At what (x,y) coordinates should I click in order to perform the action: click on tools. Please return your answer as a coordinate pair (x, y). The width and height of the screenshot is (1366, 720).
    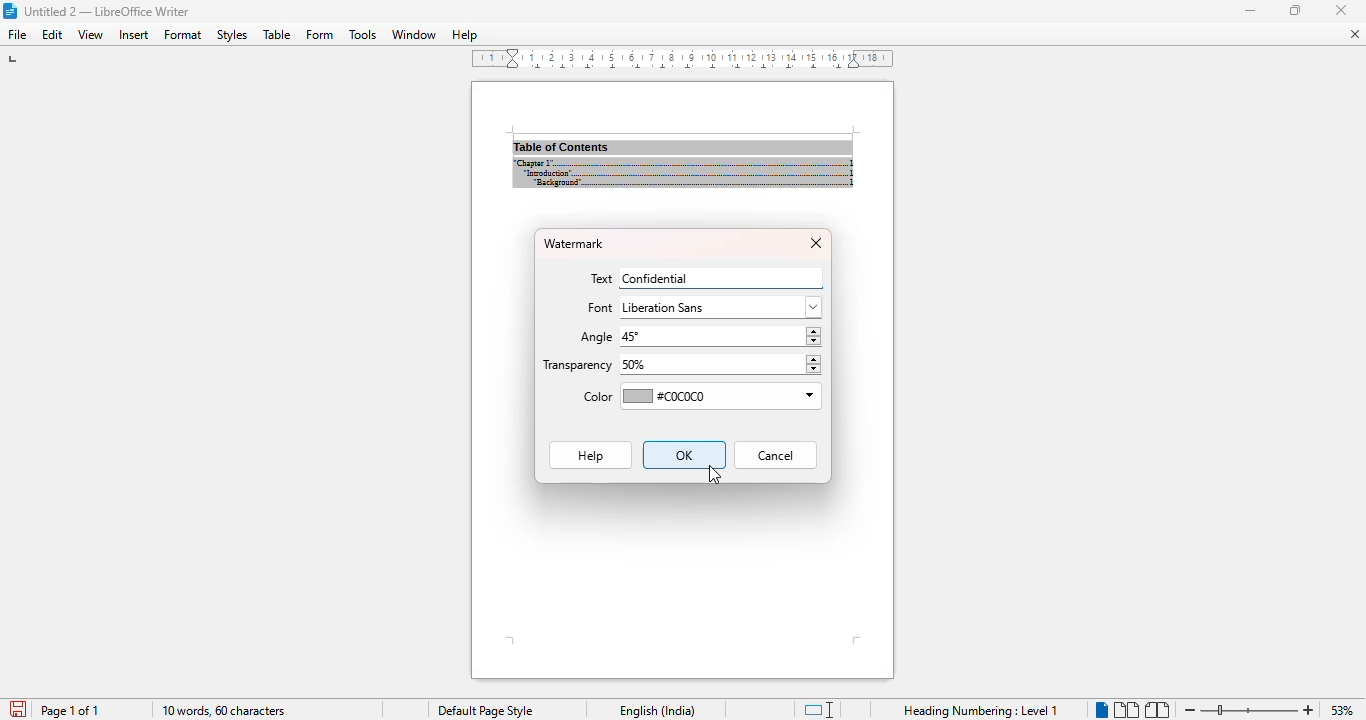
    Looking at the image, I should click on (362, 34).